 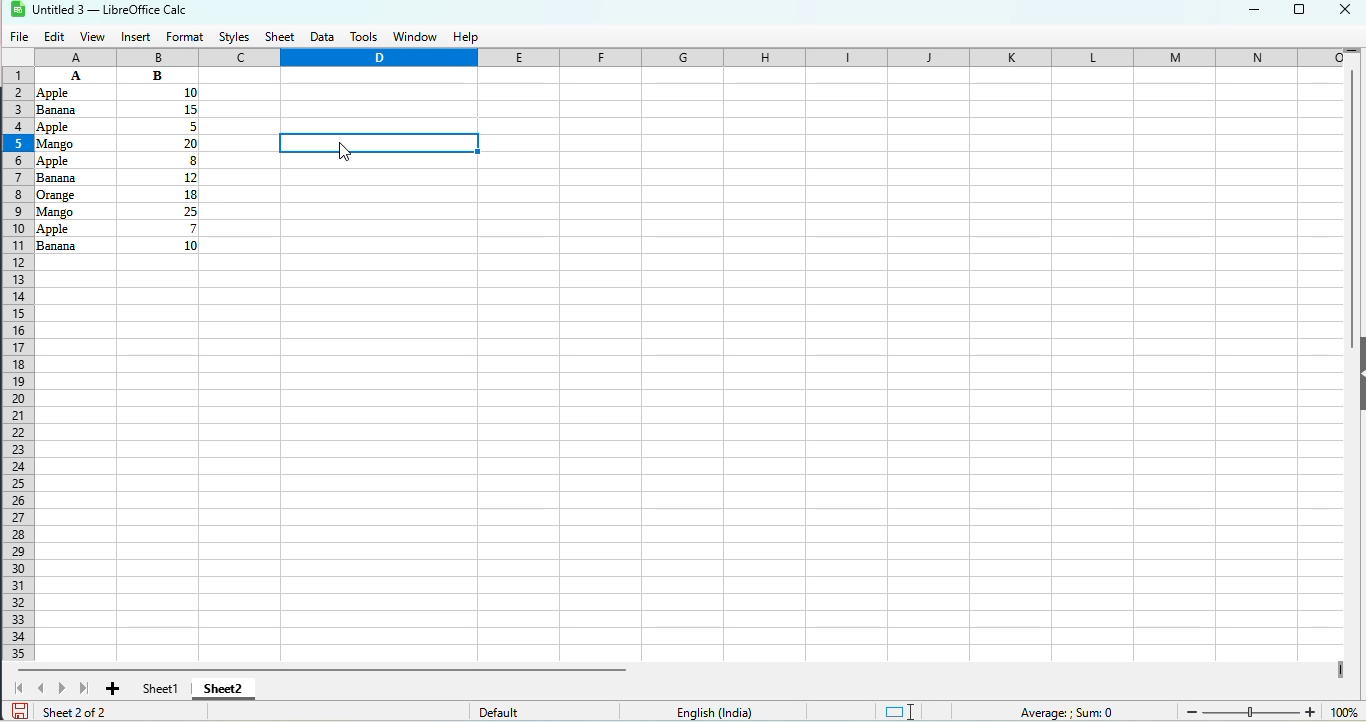 What do you see at coordinates (323, 670) in the screenshot?
I see `horizontal scroll bar` at bounding box center [323, 670].